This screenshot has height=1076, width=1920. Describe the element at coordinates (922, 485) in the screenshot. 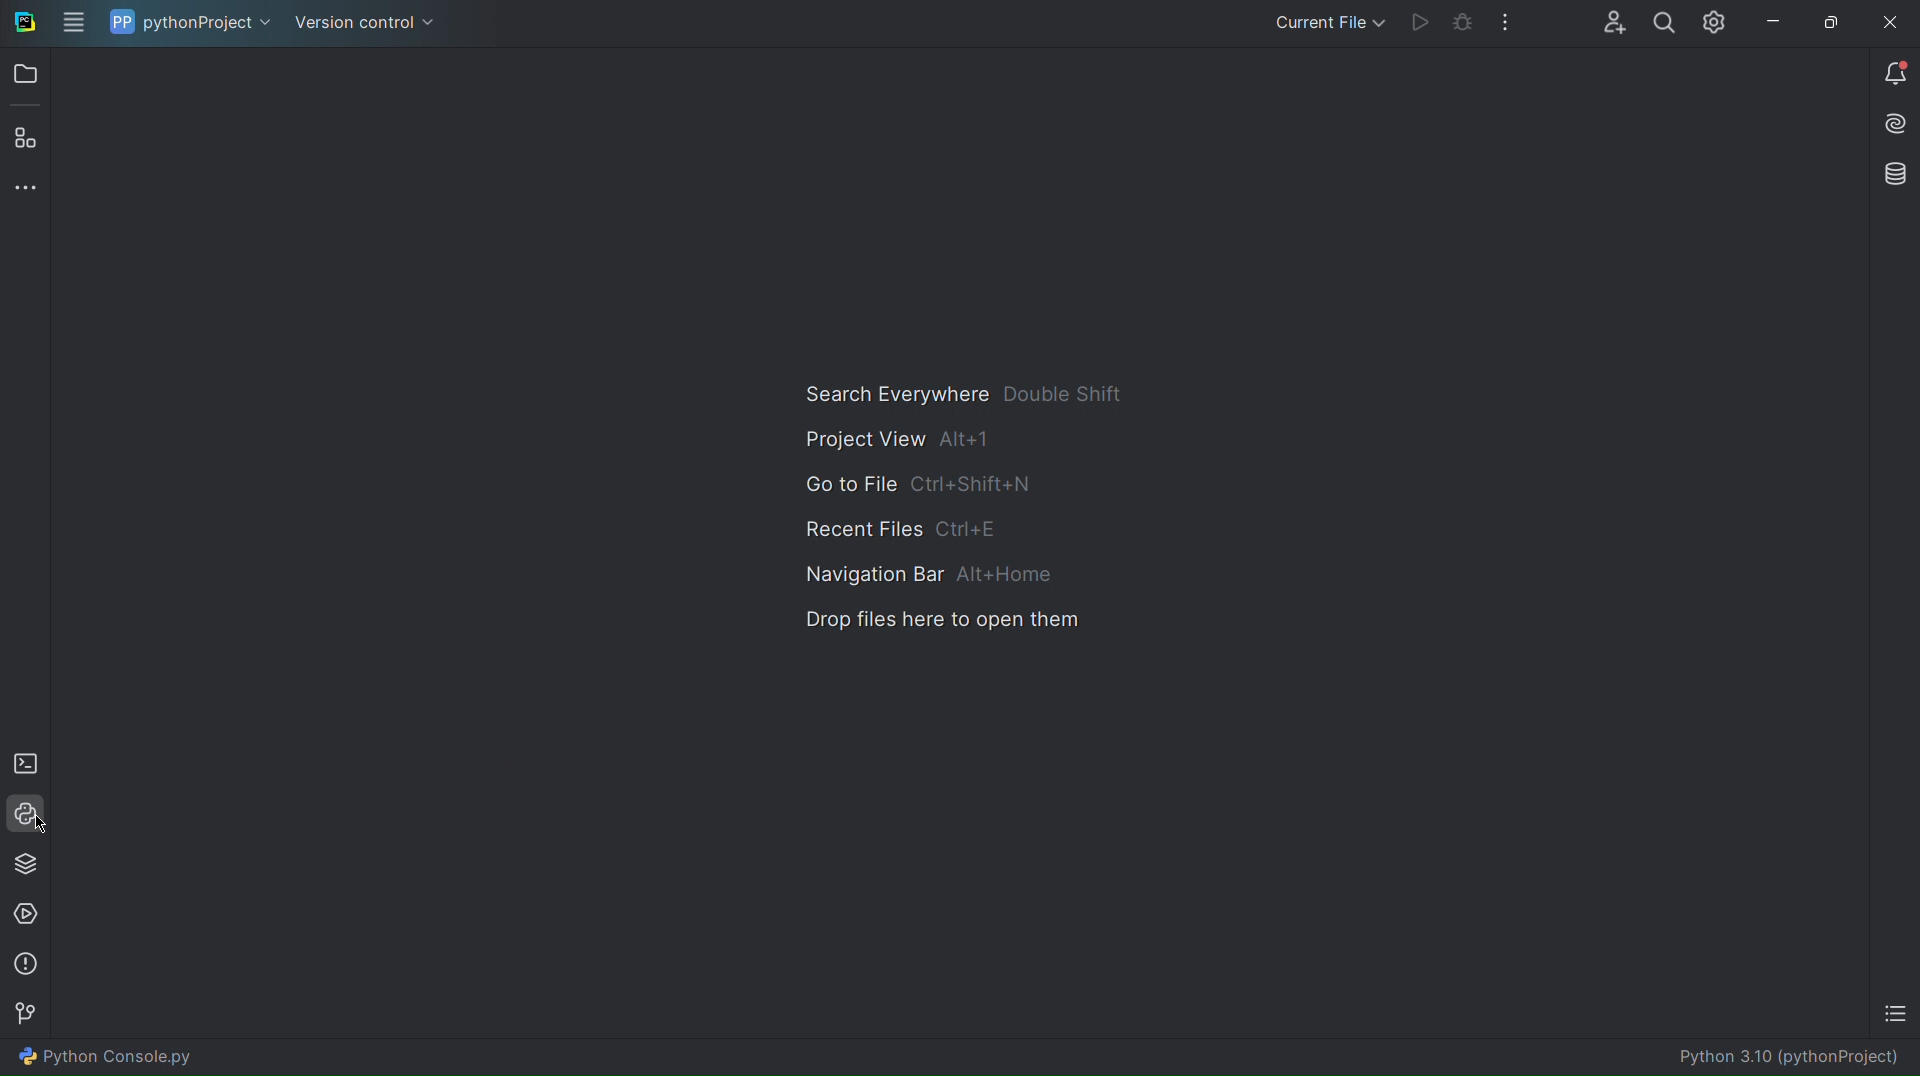

I see `Go to File` at that location.